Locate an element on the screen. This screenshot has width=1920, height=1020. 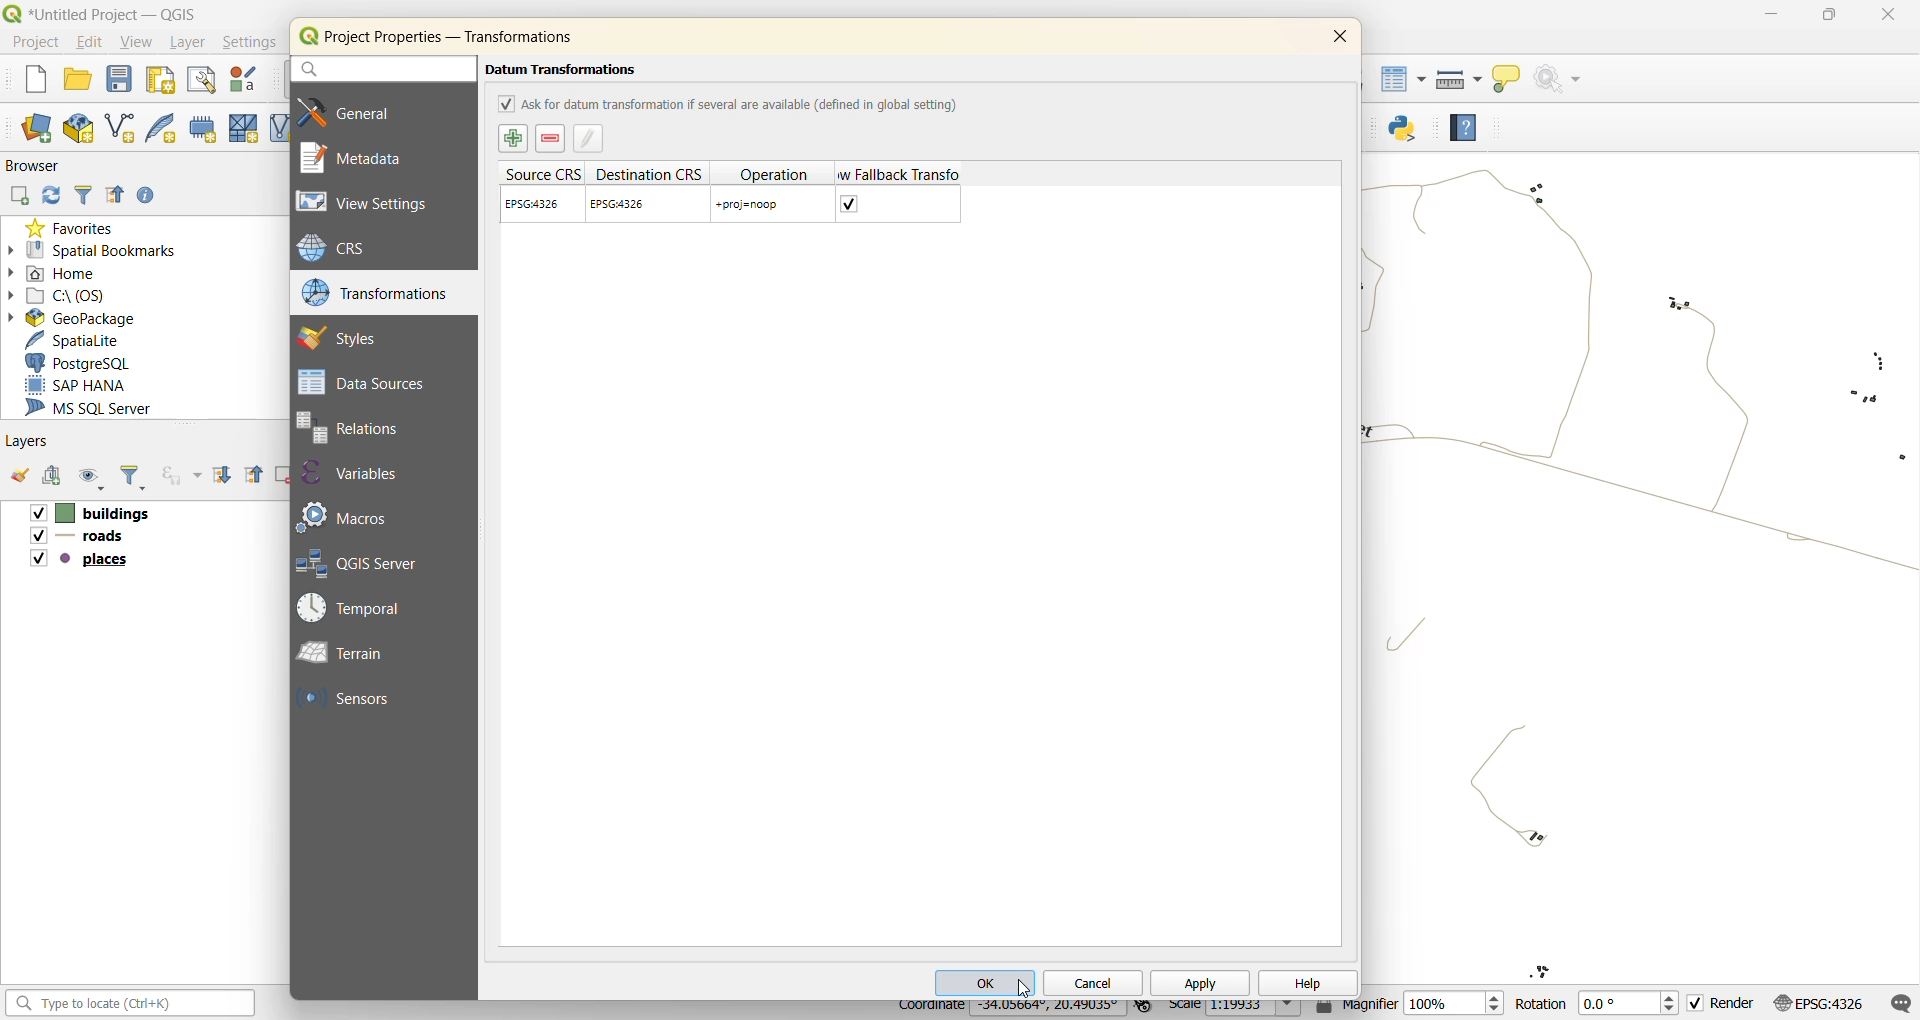
remove datum transformations is located at coordinates (551, 139).